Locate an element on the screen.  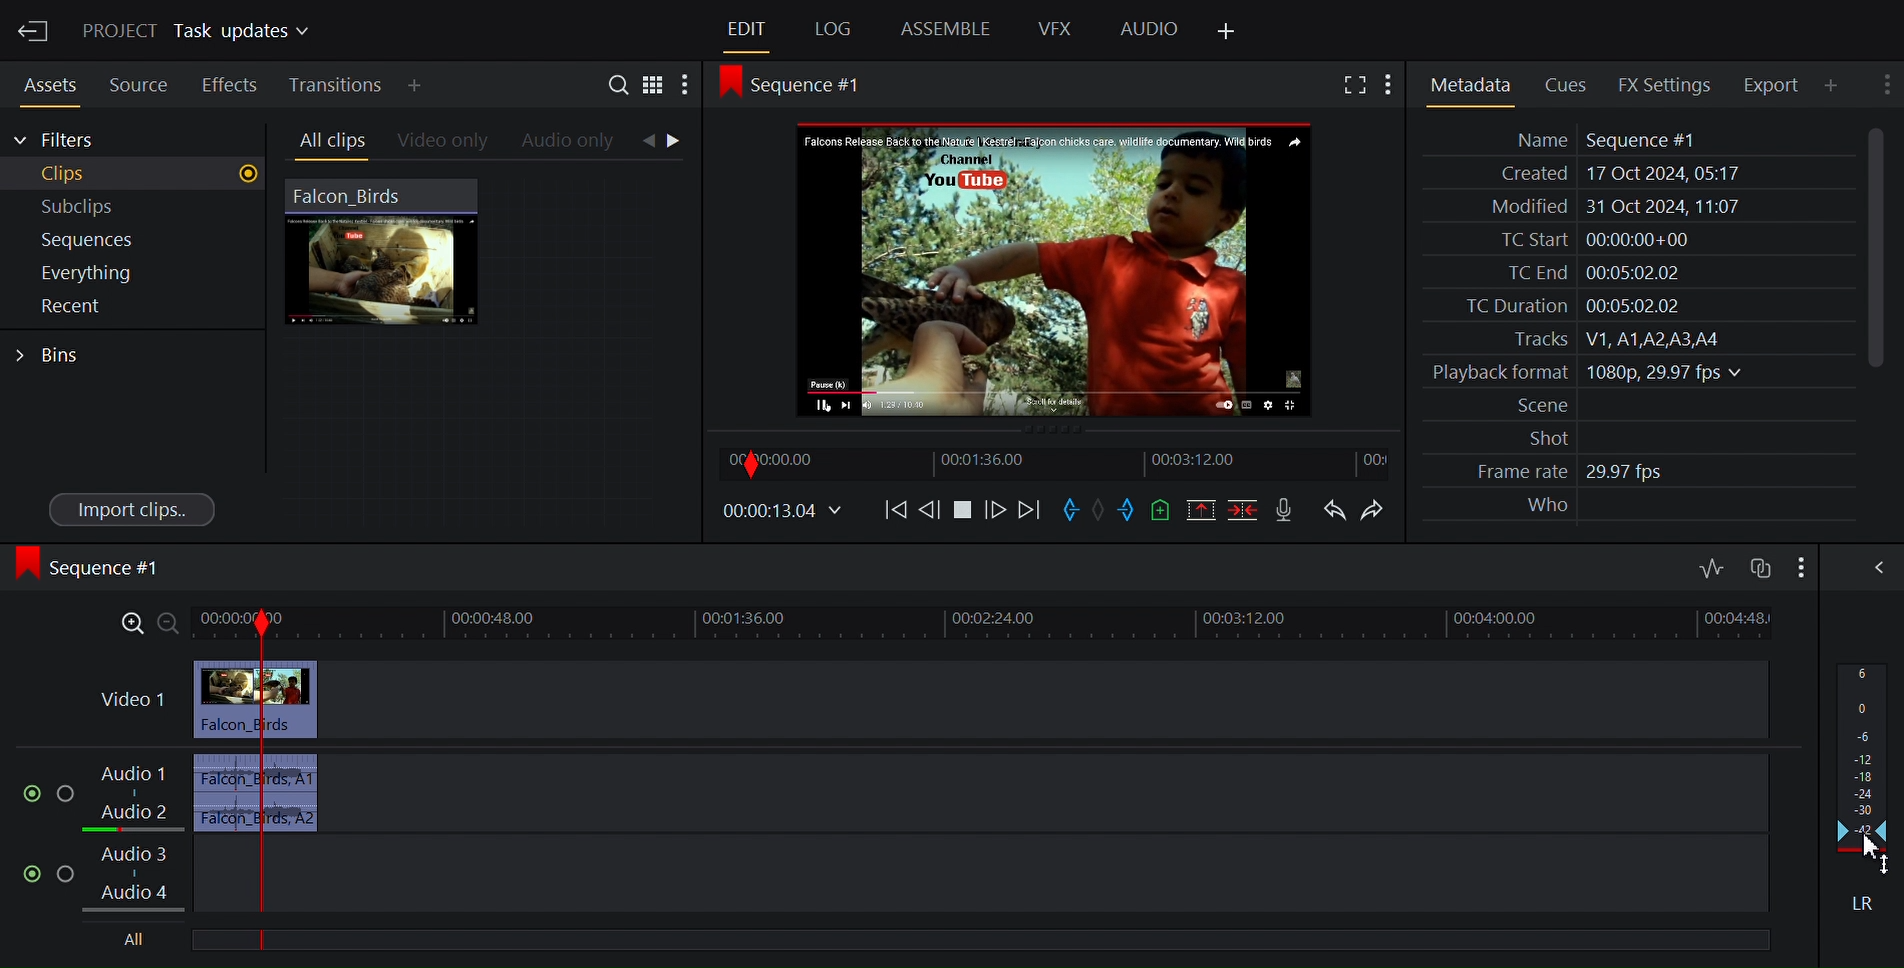
Clear marks is located at coordinates (1099, 512).